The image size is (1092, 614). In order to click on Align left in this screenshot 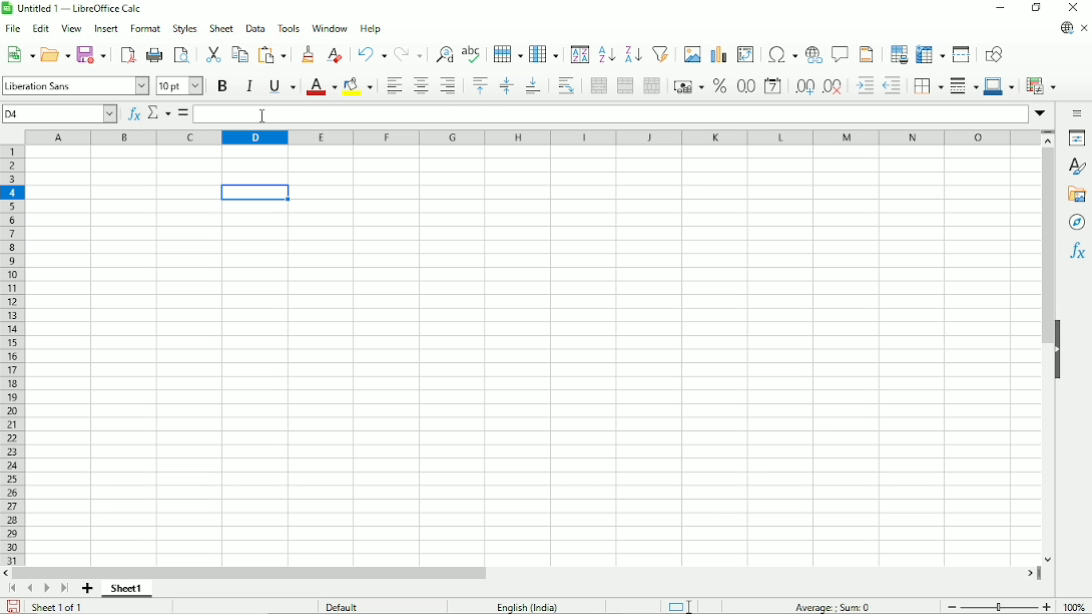, I will do `click(393, 86)`.